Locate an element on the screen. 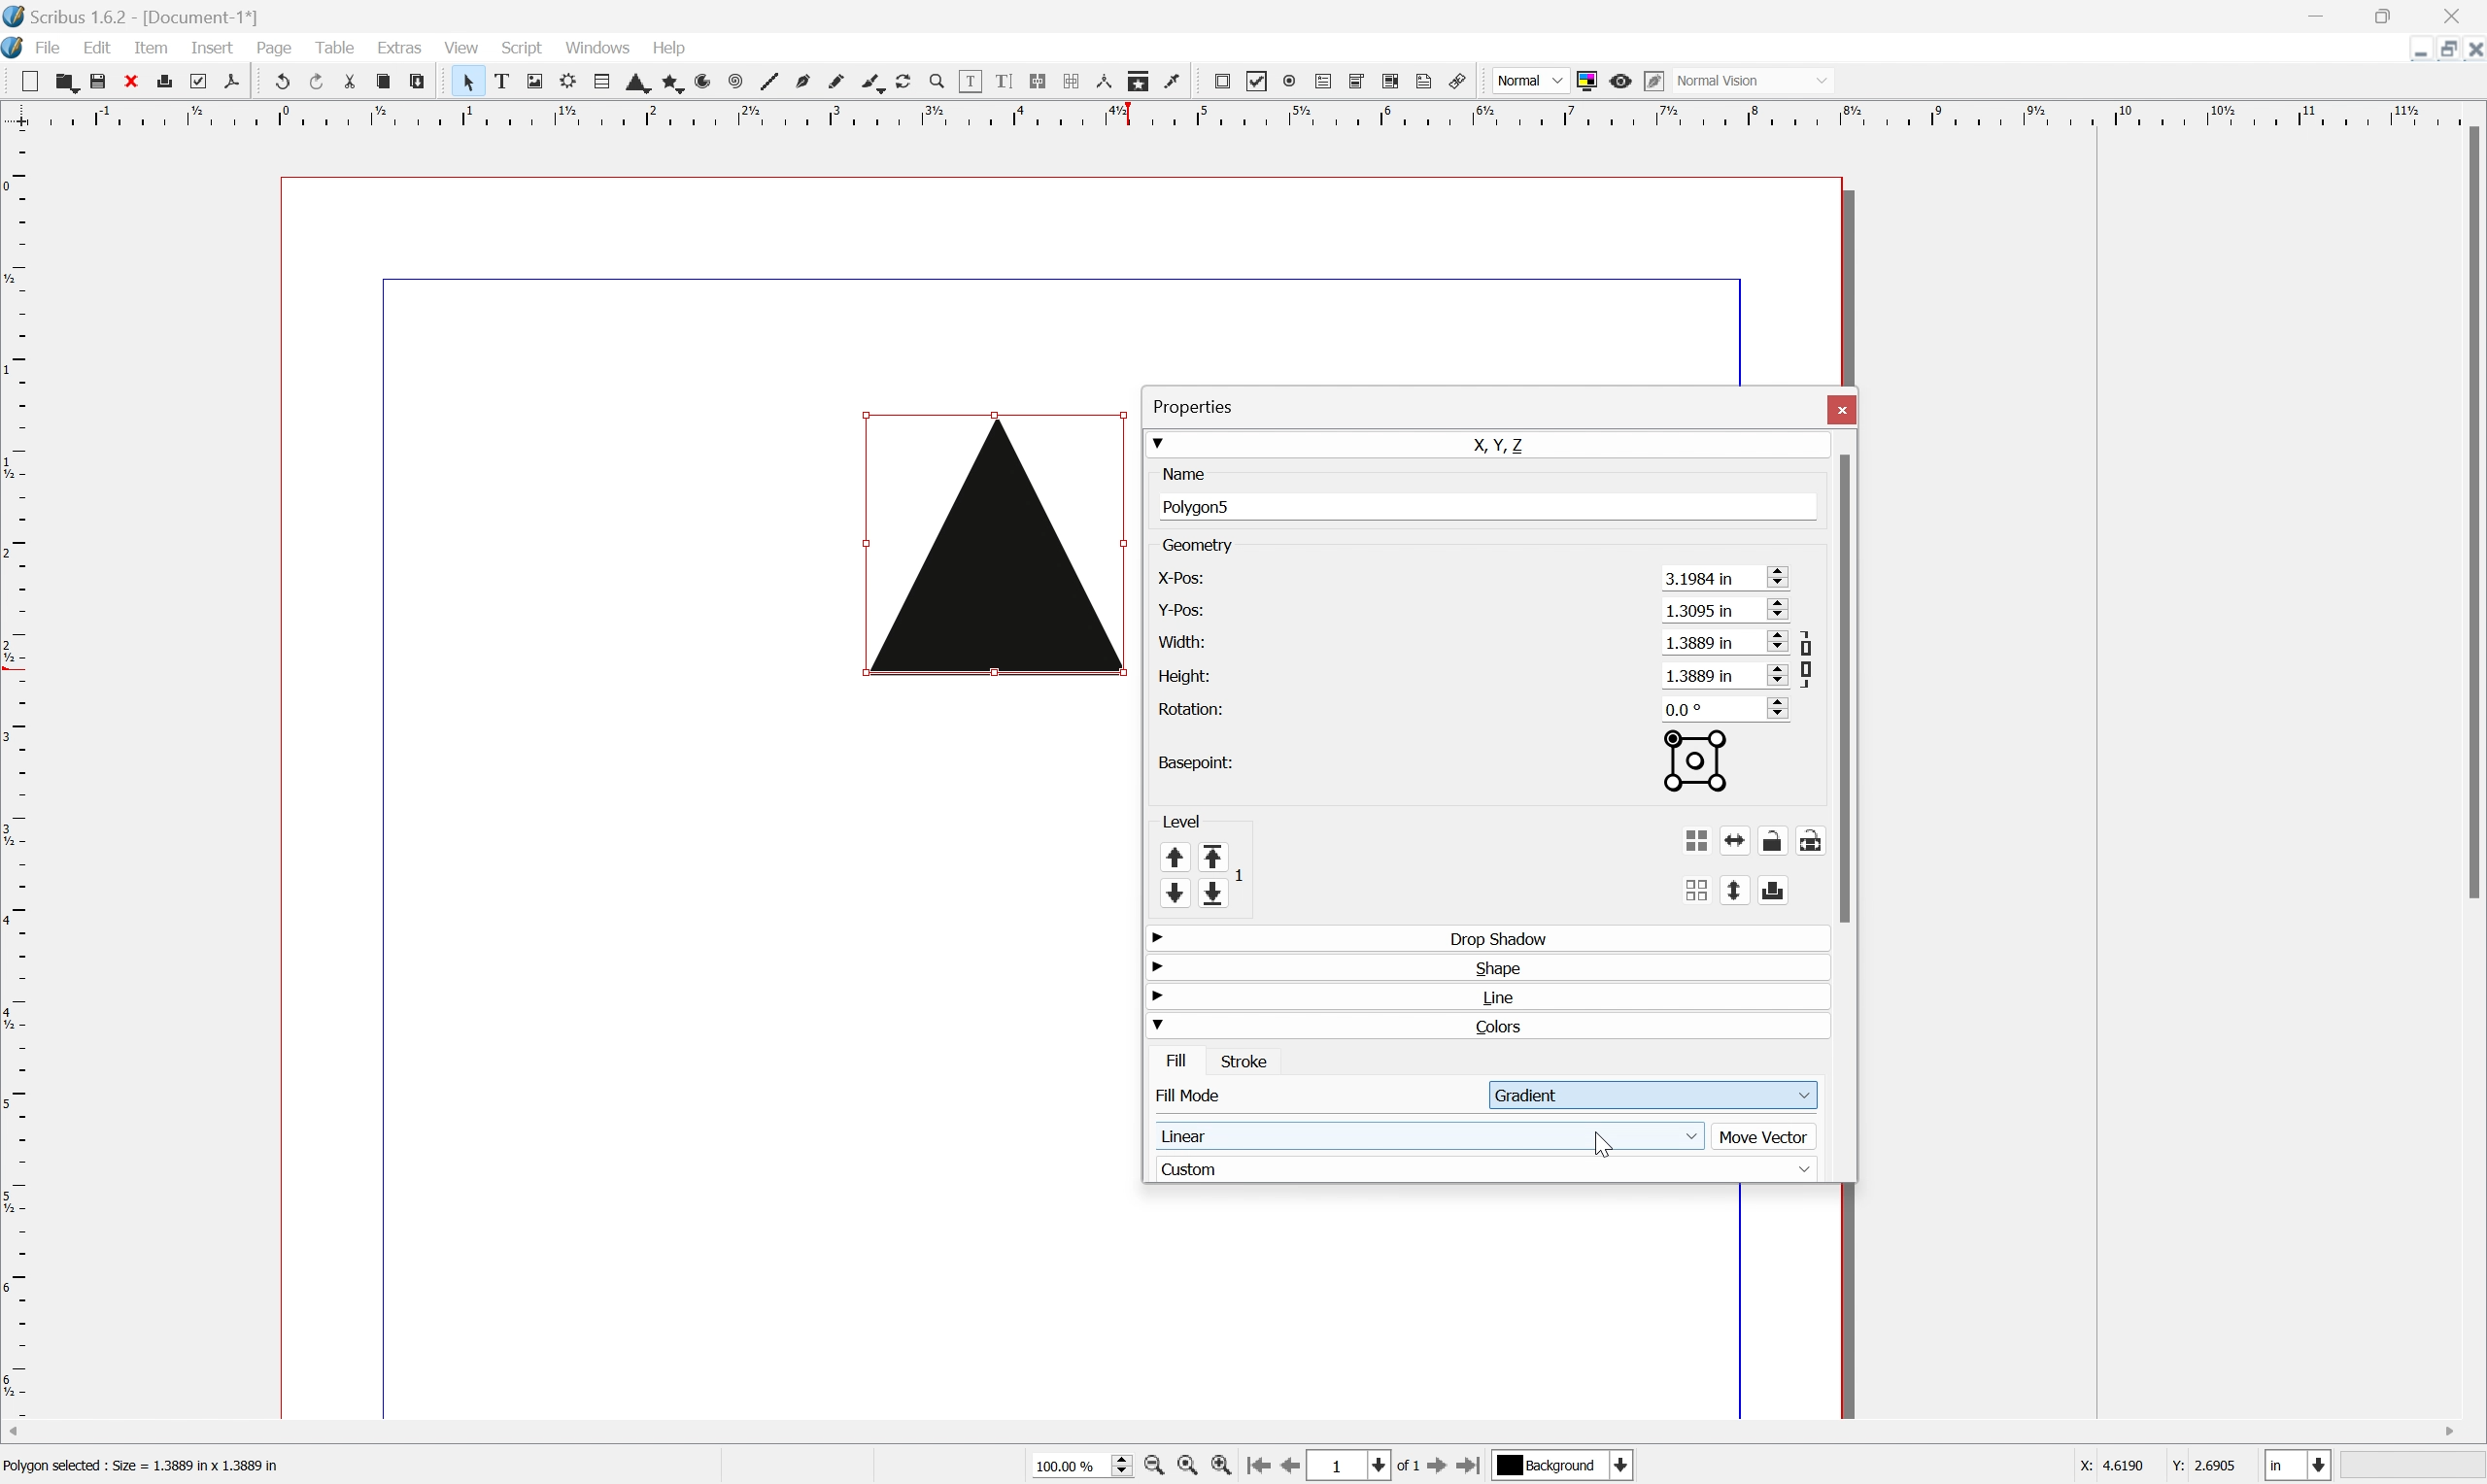 This screenshot has width=2487, height=1484. Link Text frames is located at coordinates (1034, 81).